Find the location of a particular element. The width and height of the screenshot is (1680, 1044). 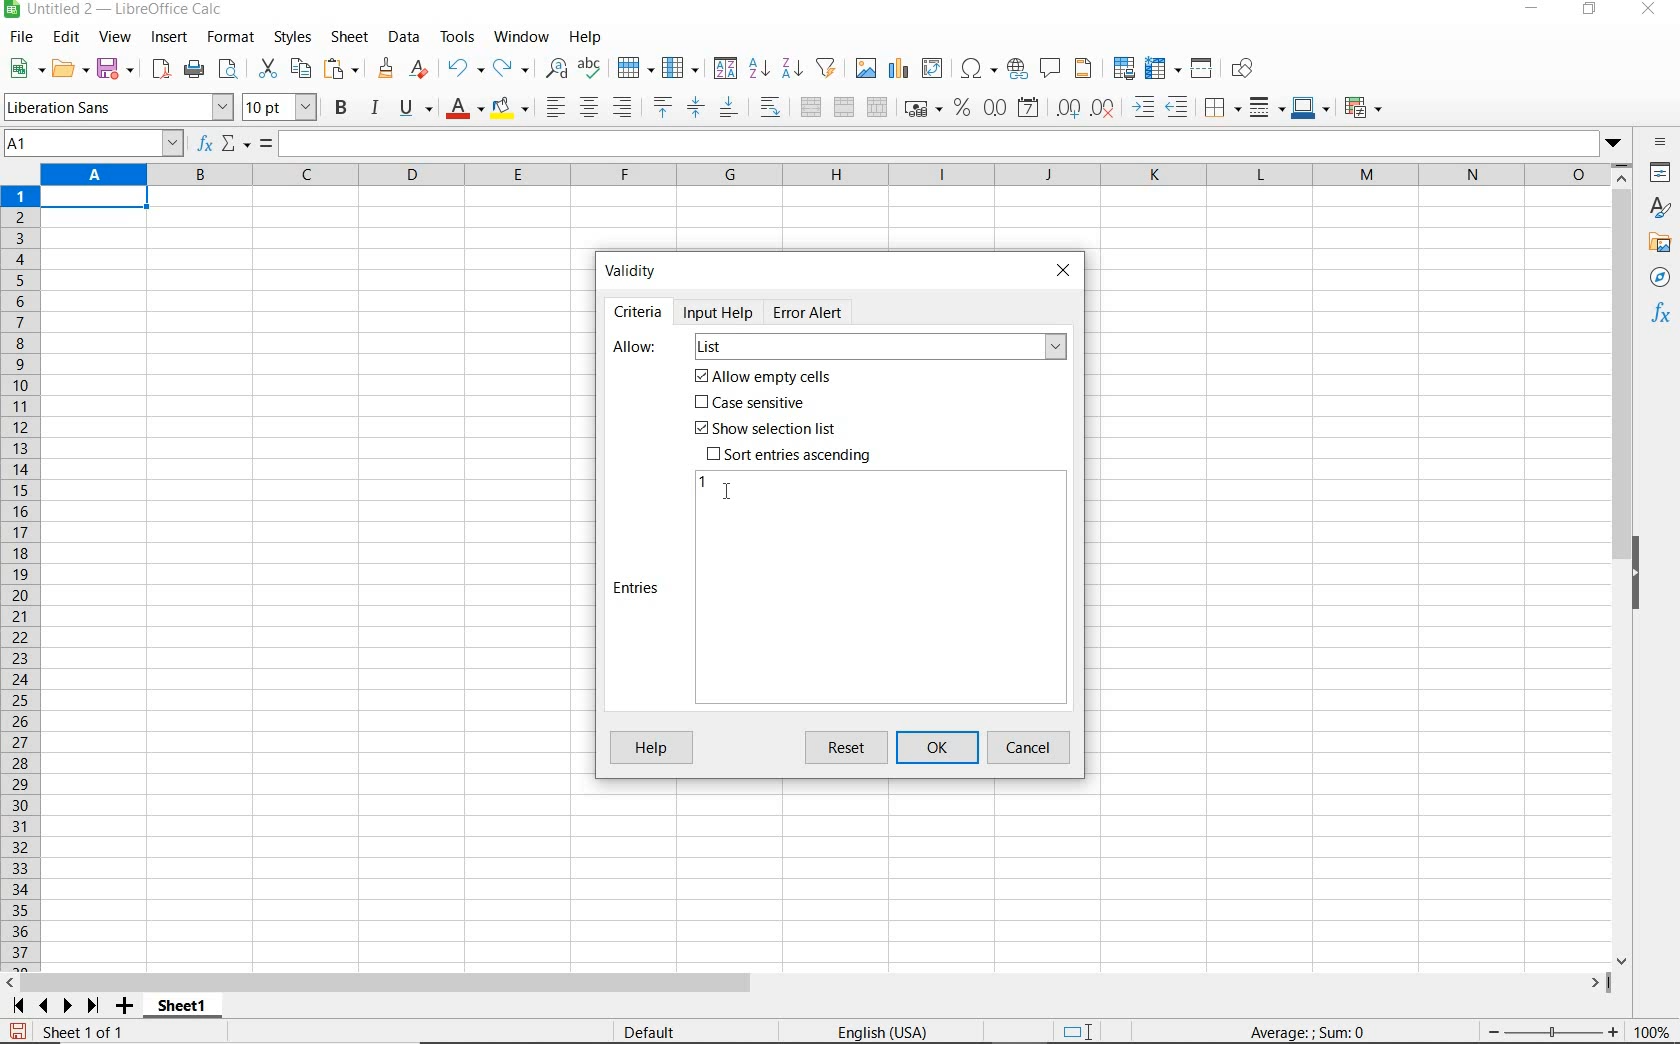

Criteria is located at coordinates (638, 312).